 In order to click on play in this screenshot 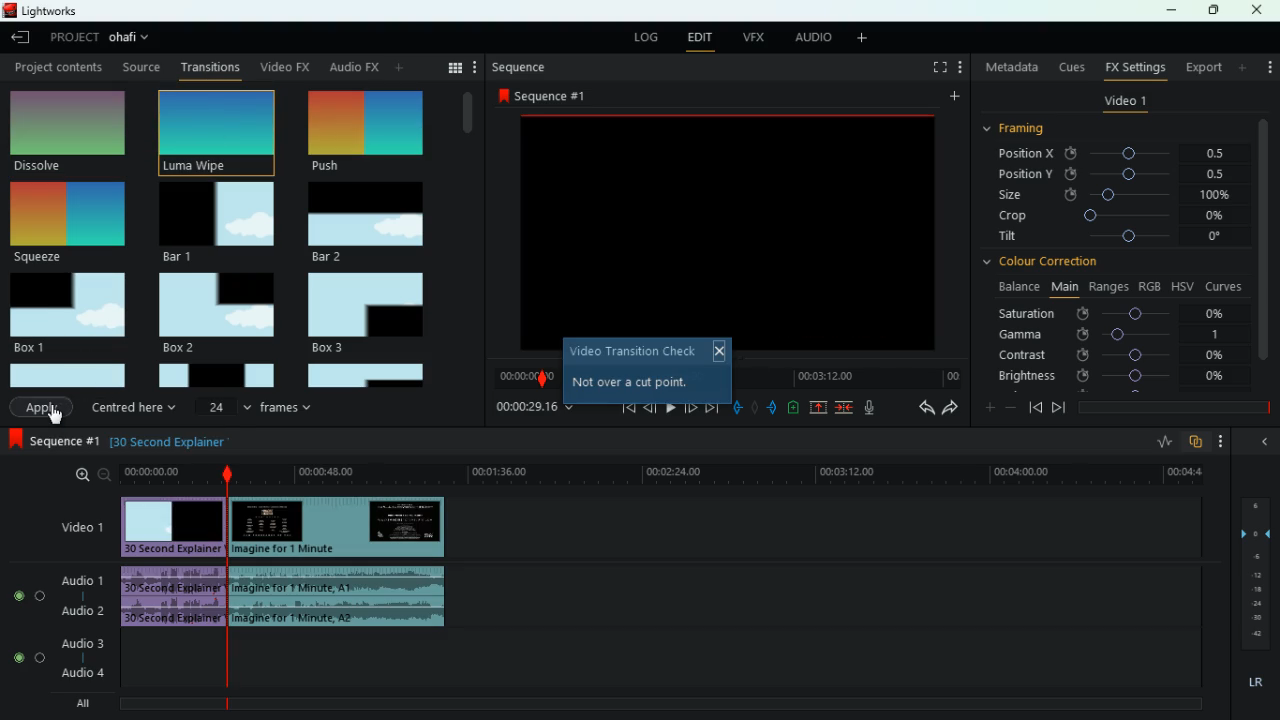, I will do `click(667, 407)`.